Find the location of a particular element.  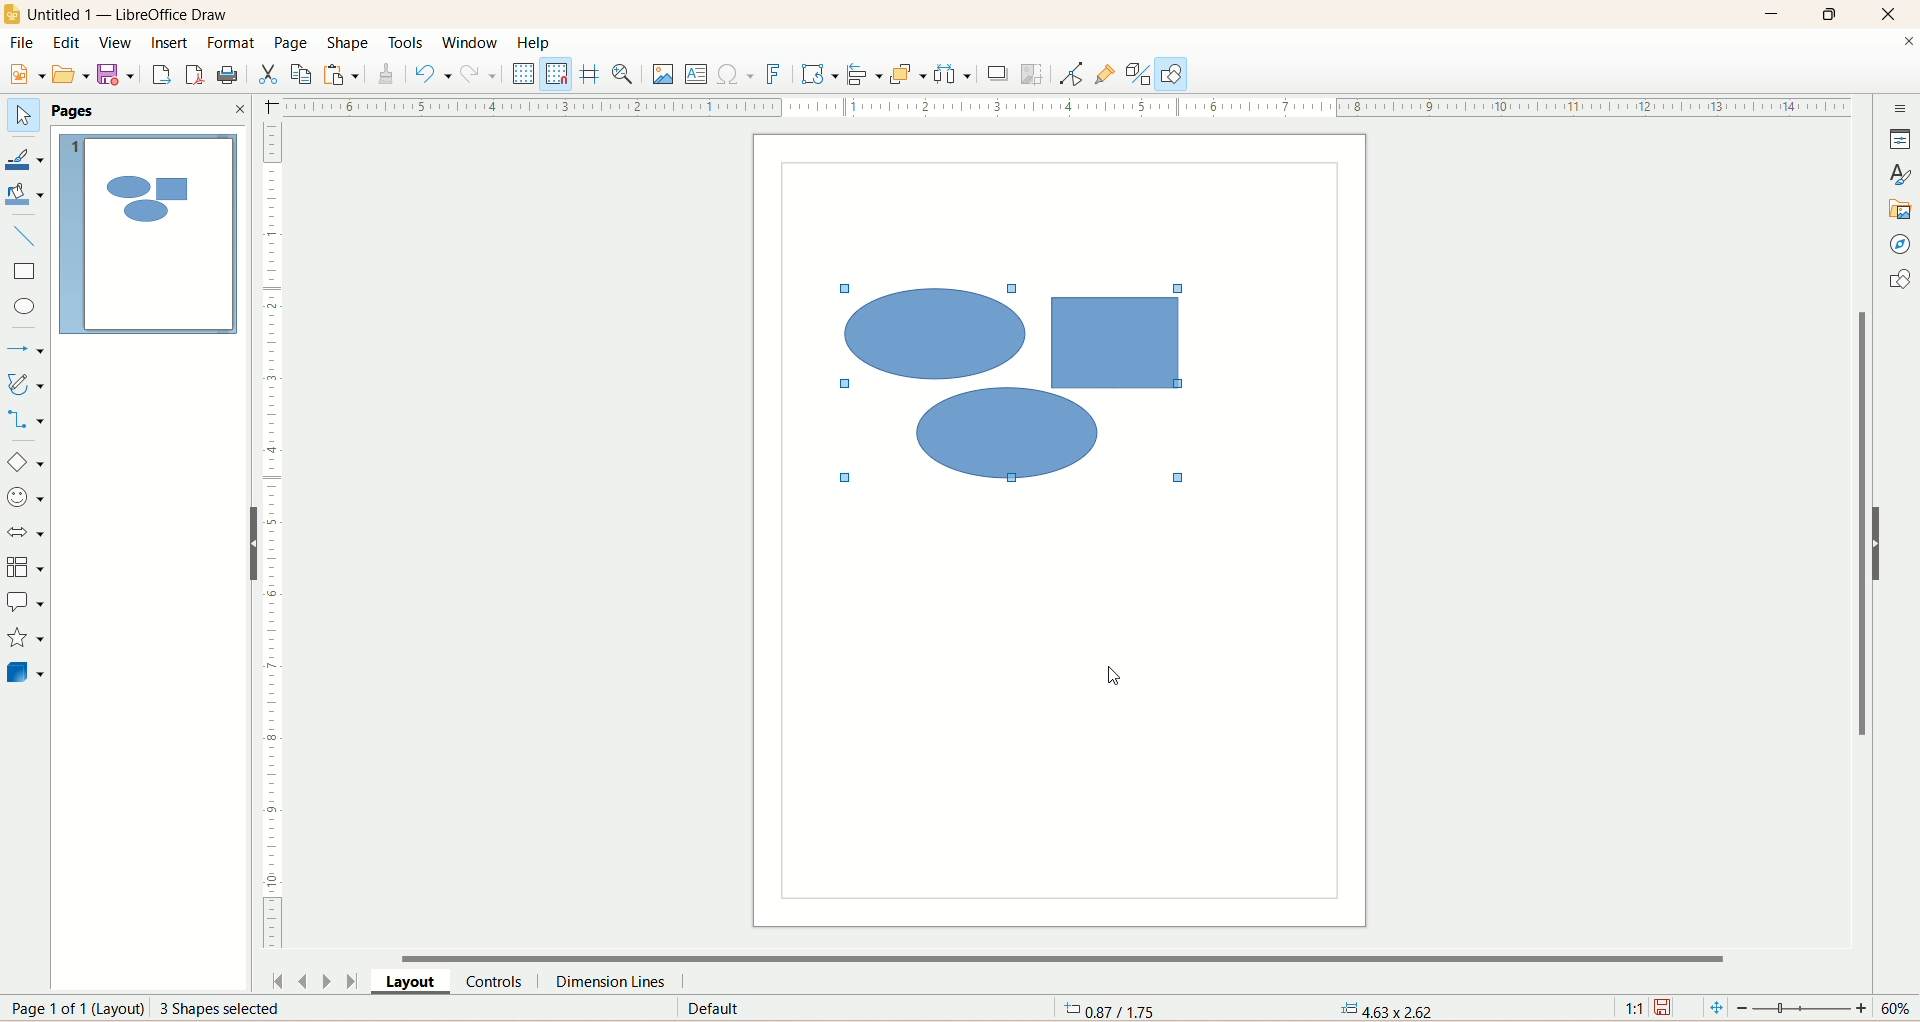

zoom and pan is located at coordinates (626, 74).